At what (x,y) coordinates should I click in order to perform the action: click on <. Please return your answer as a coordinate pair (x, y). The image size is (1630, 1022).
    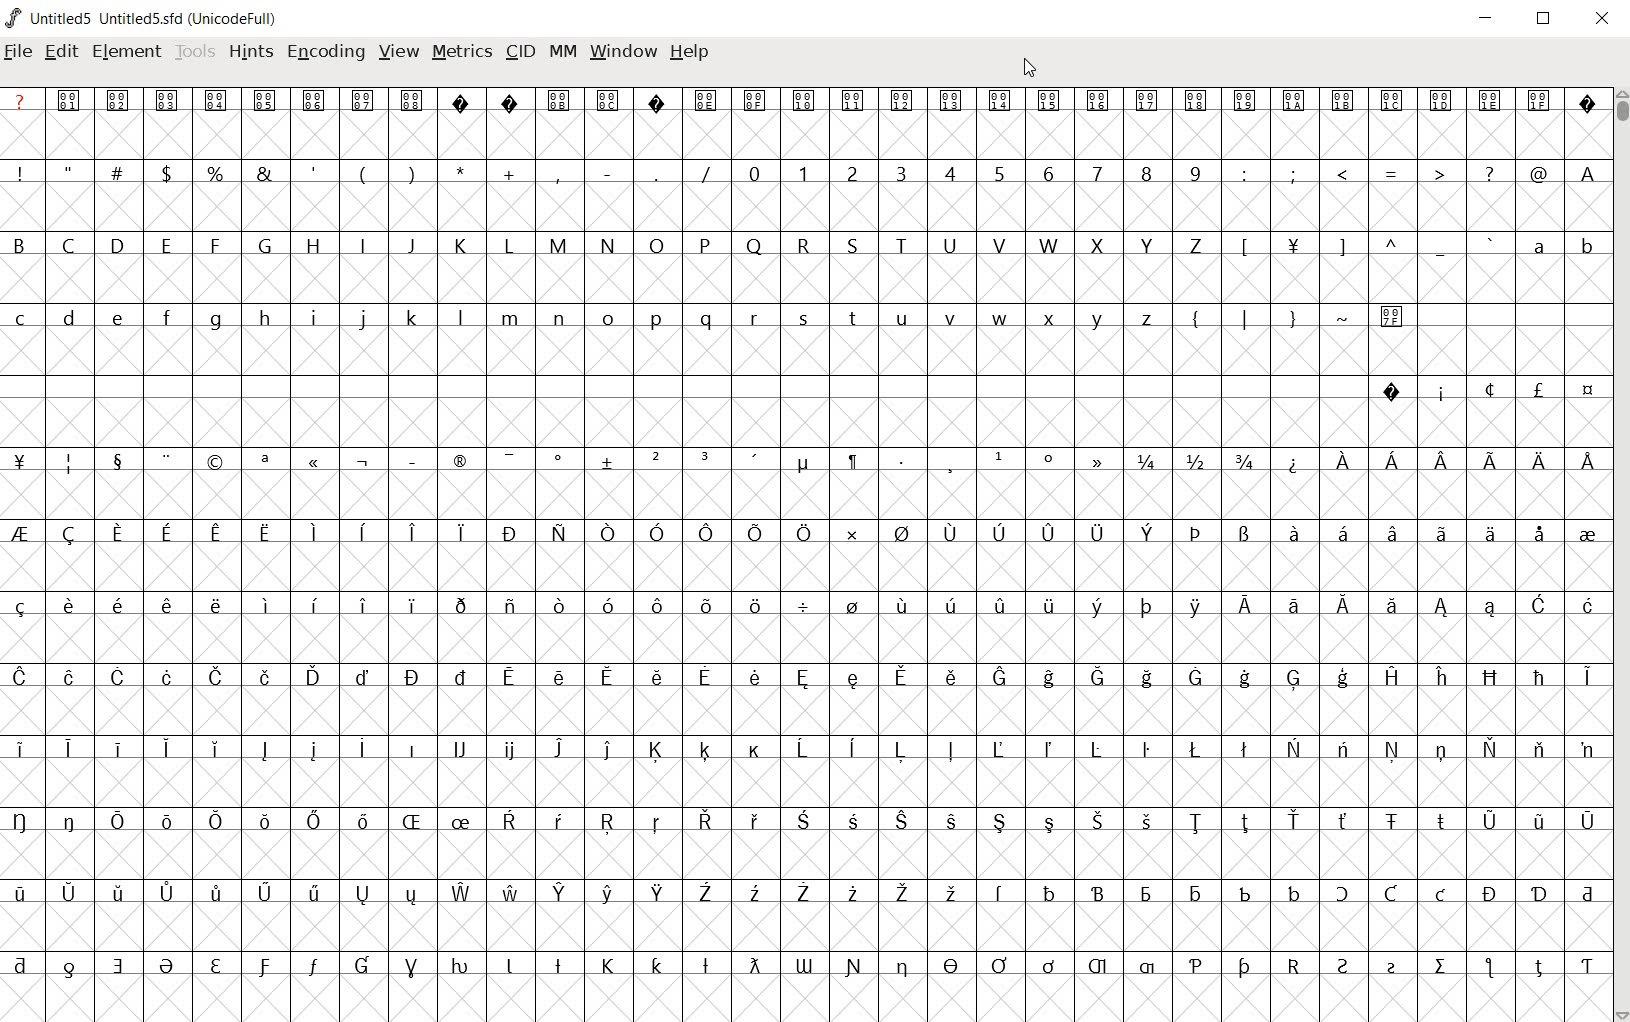
    Looking at the image, I should click on (1341, 174).